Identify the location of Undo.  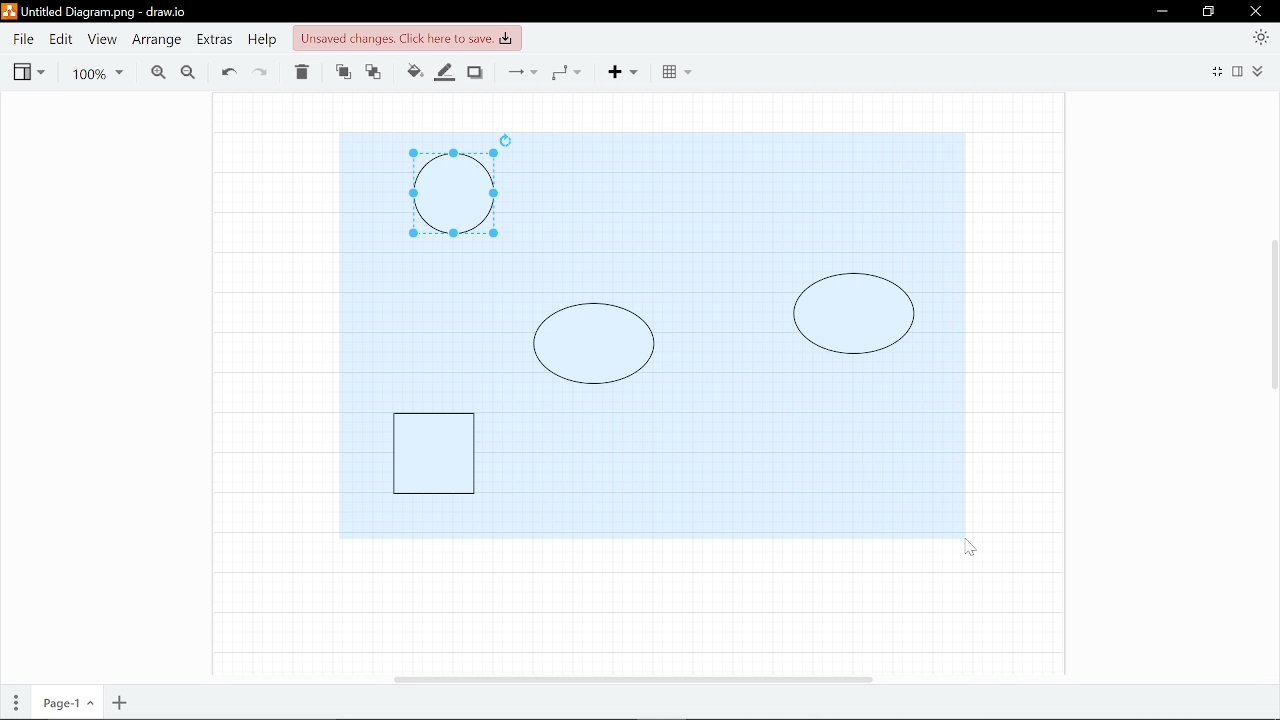
(228, 71).